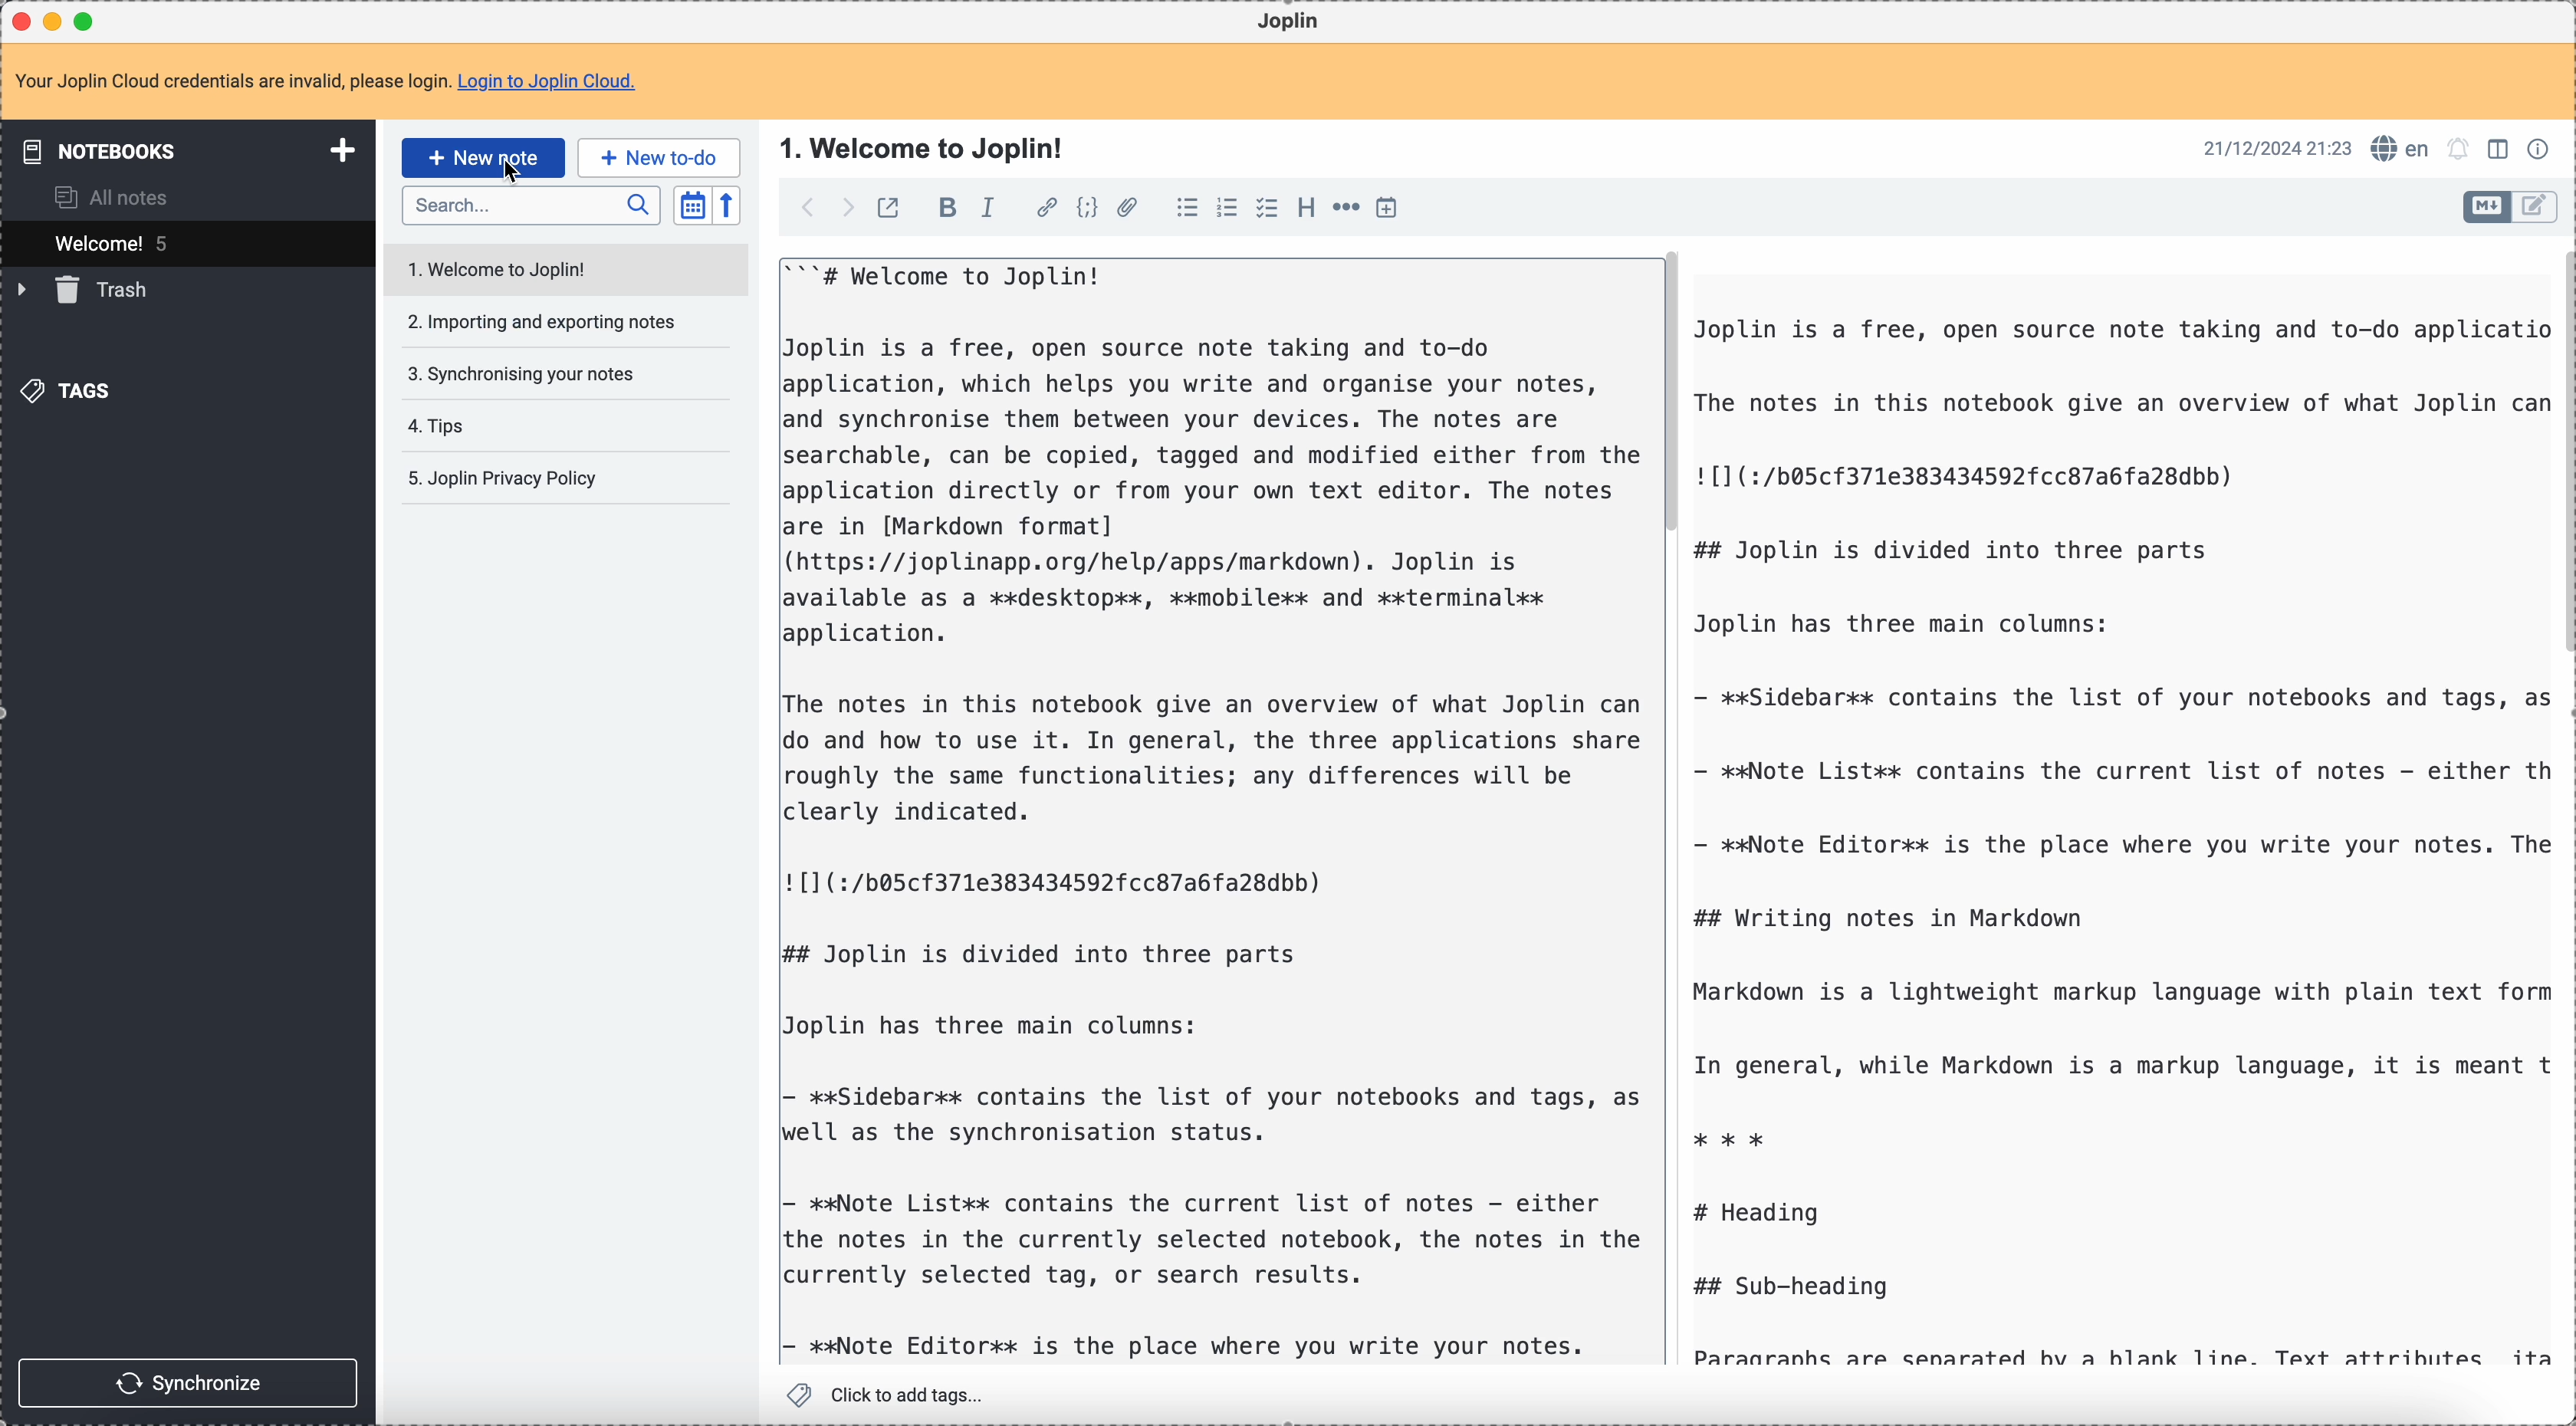 The height and width of the screenshot is (1426, 2576). Describe the element at coordinates (71, 389) in the screenshot. I see `tags` at that location.